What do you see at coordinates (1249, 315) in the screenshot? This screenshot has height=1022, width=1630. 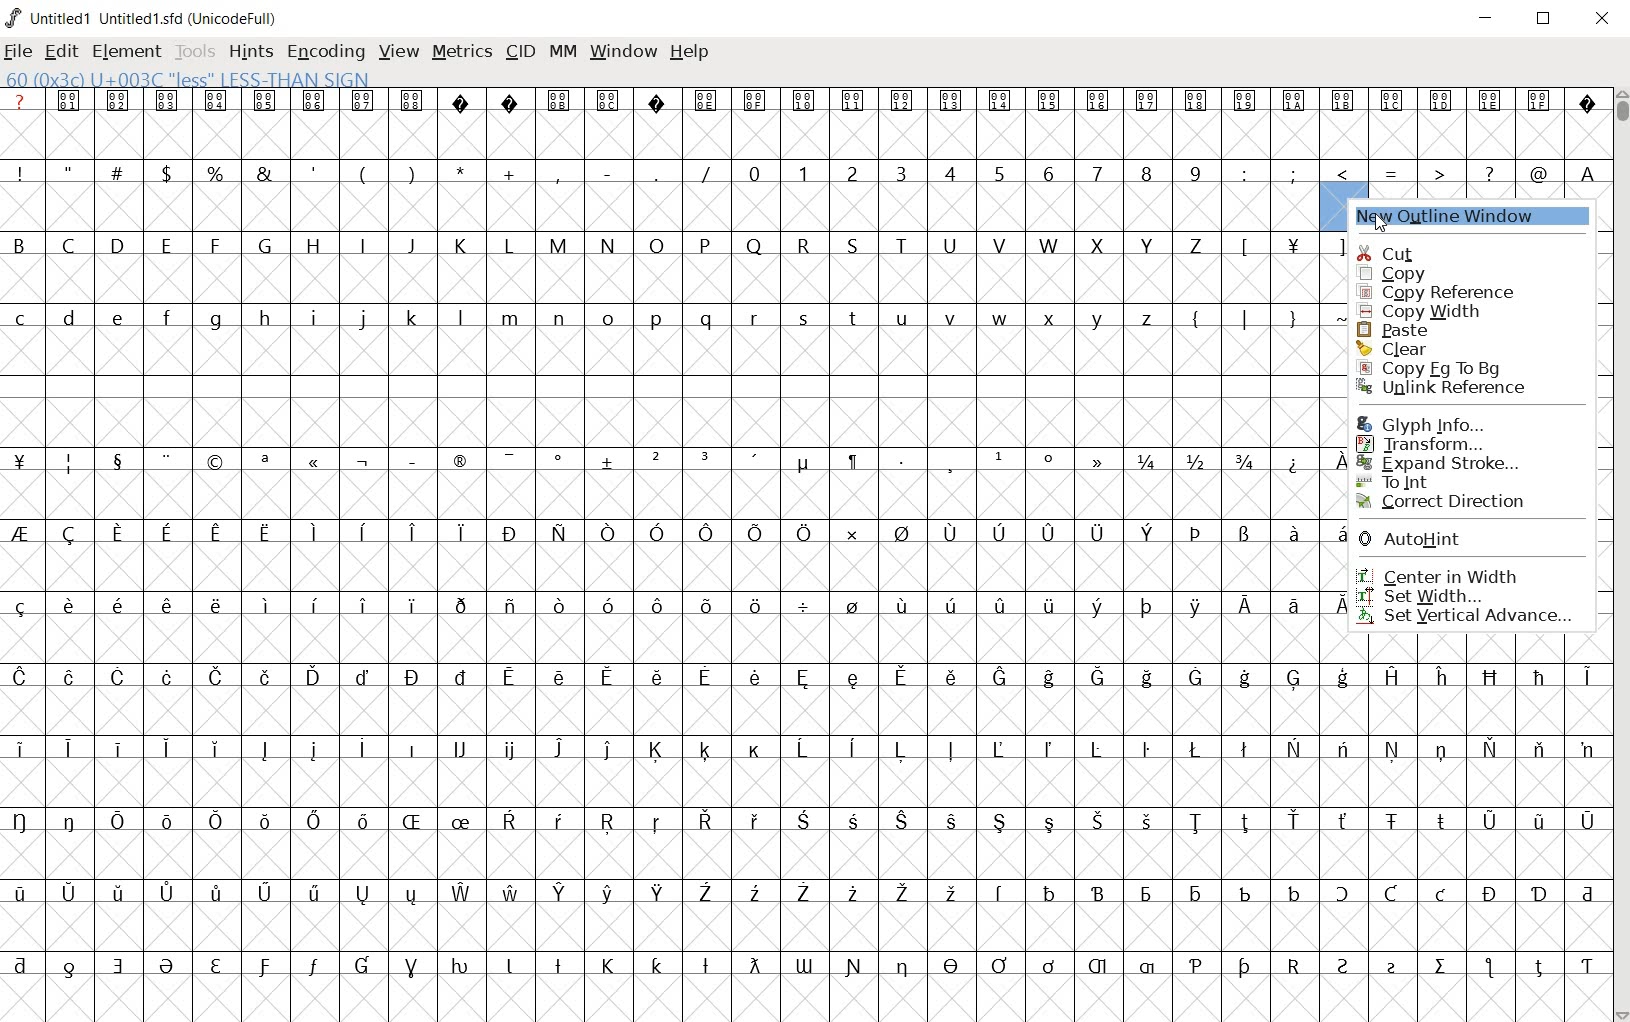 I see `symbols` at bounding box center [1249, 315].